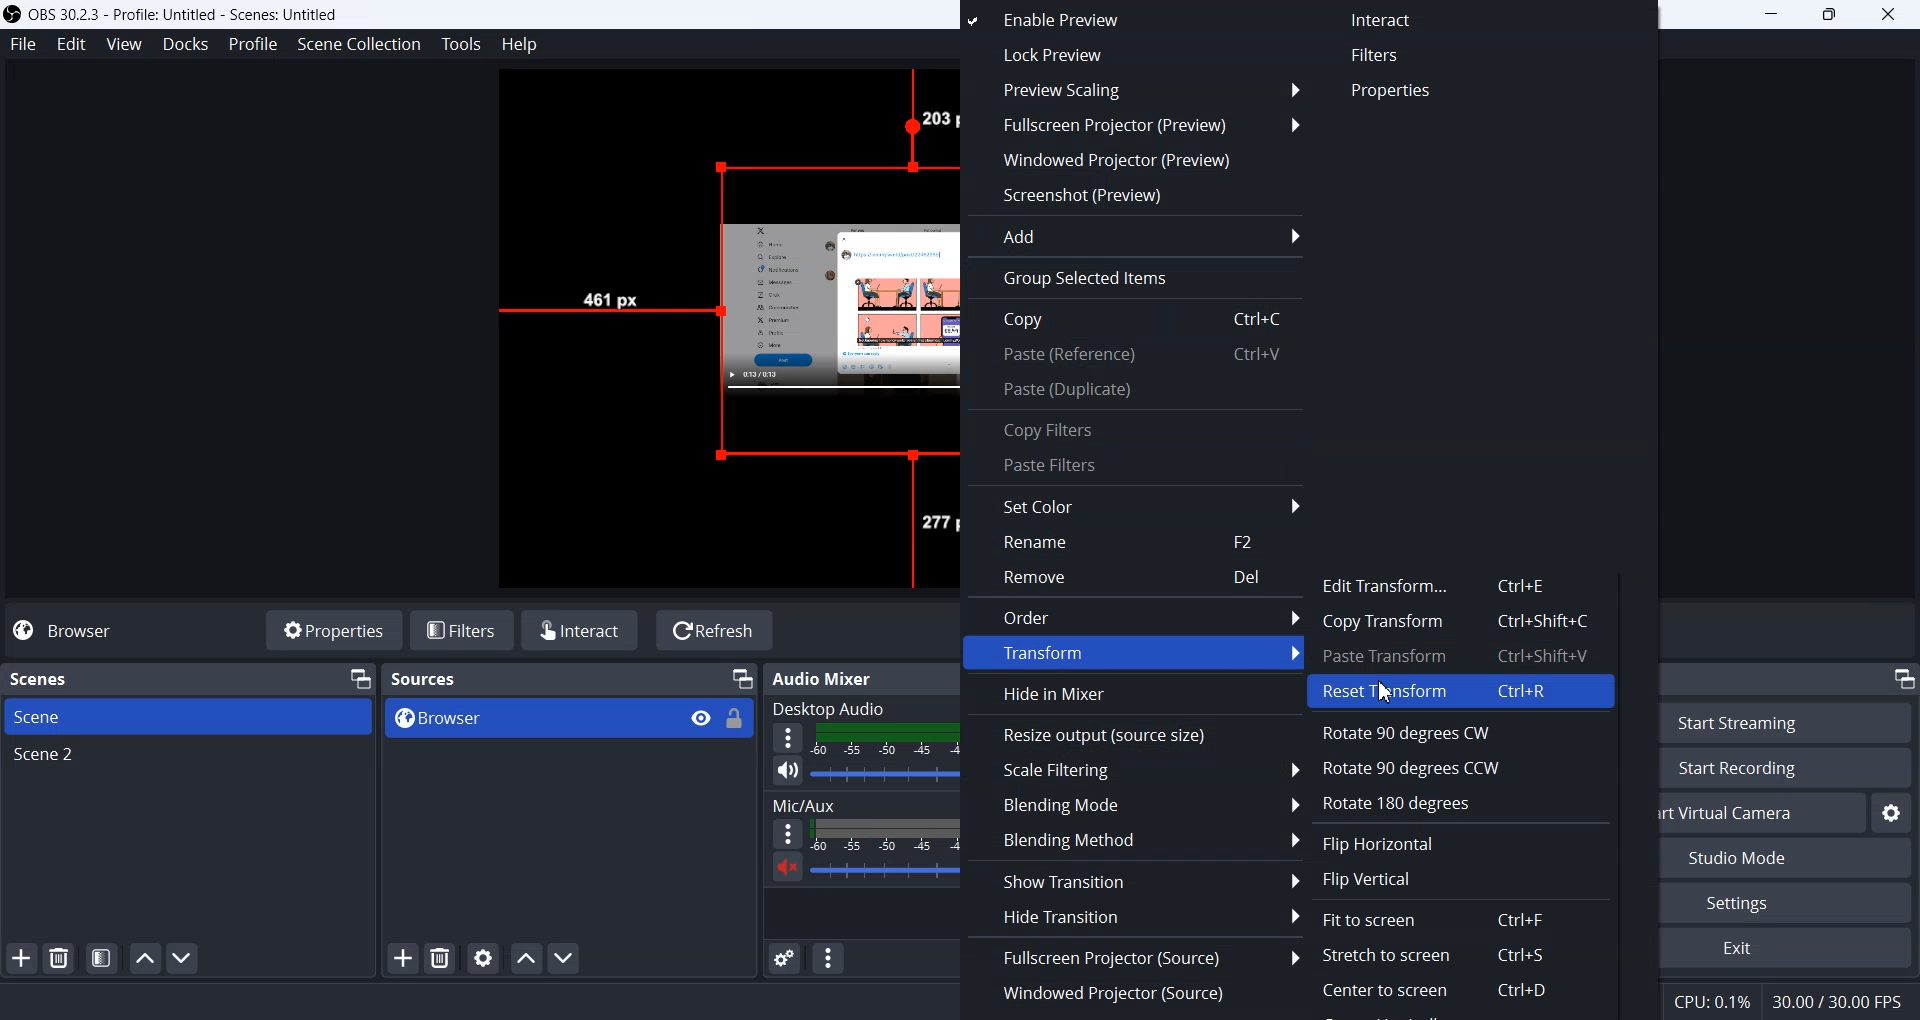  What do you see at coordinates (692, 717) in the screenshot?
I see `View` at bounding box center [692, 717].